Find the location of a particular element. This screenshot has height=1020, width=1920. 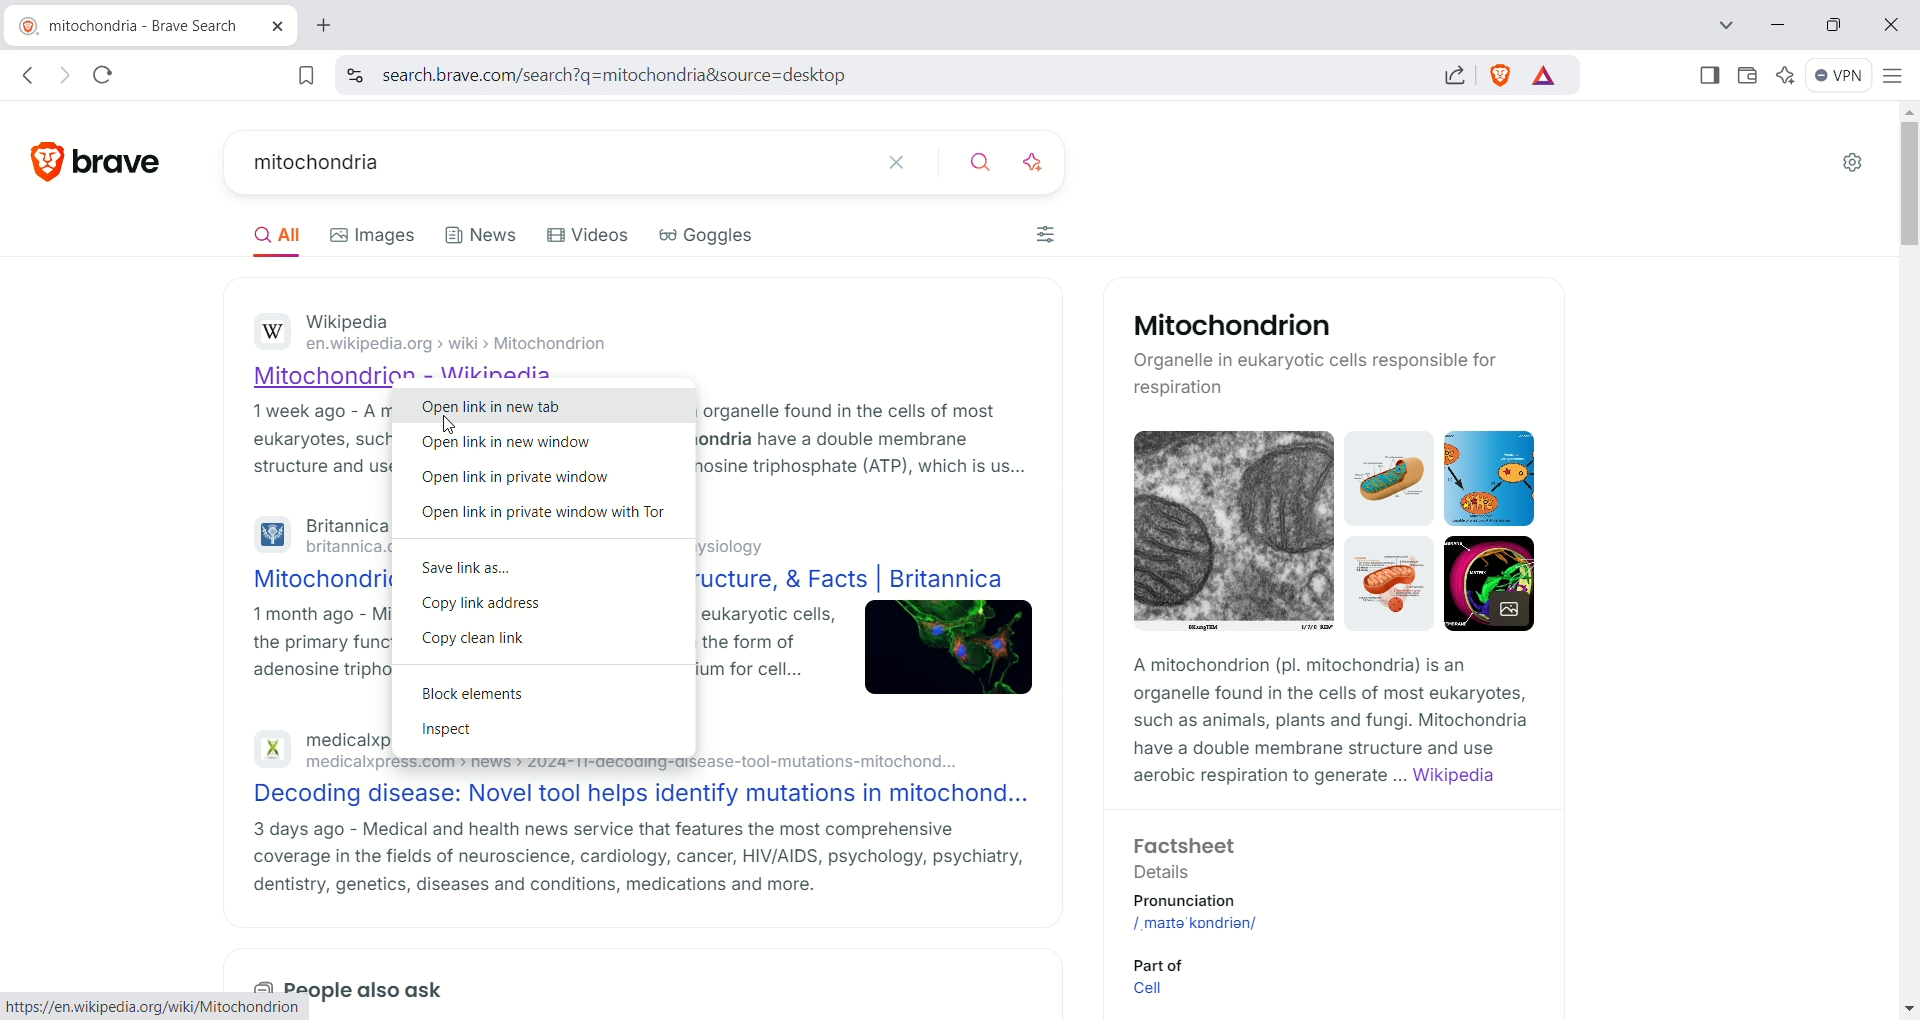

medicalexpress logo is located at coordinates (274, 749).